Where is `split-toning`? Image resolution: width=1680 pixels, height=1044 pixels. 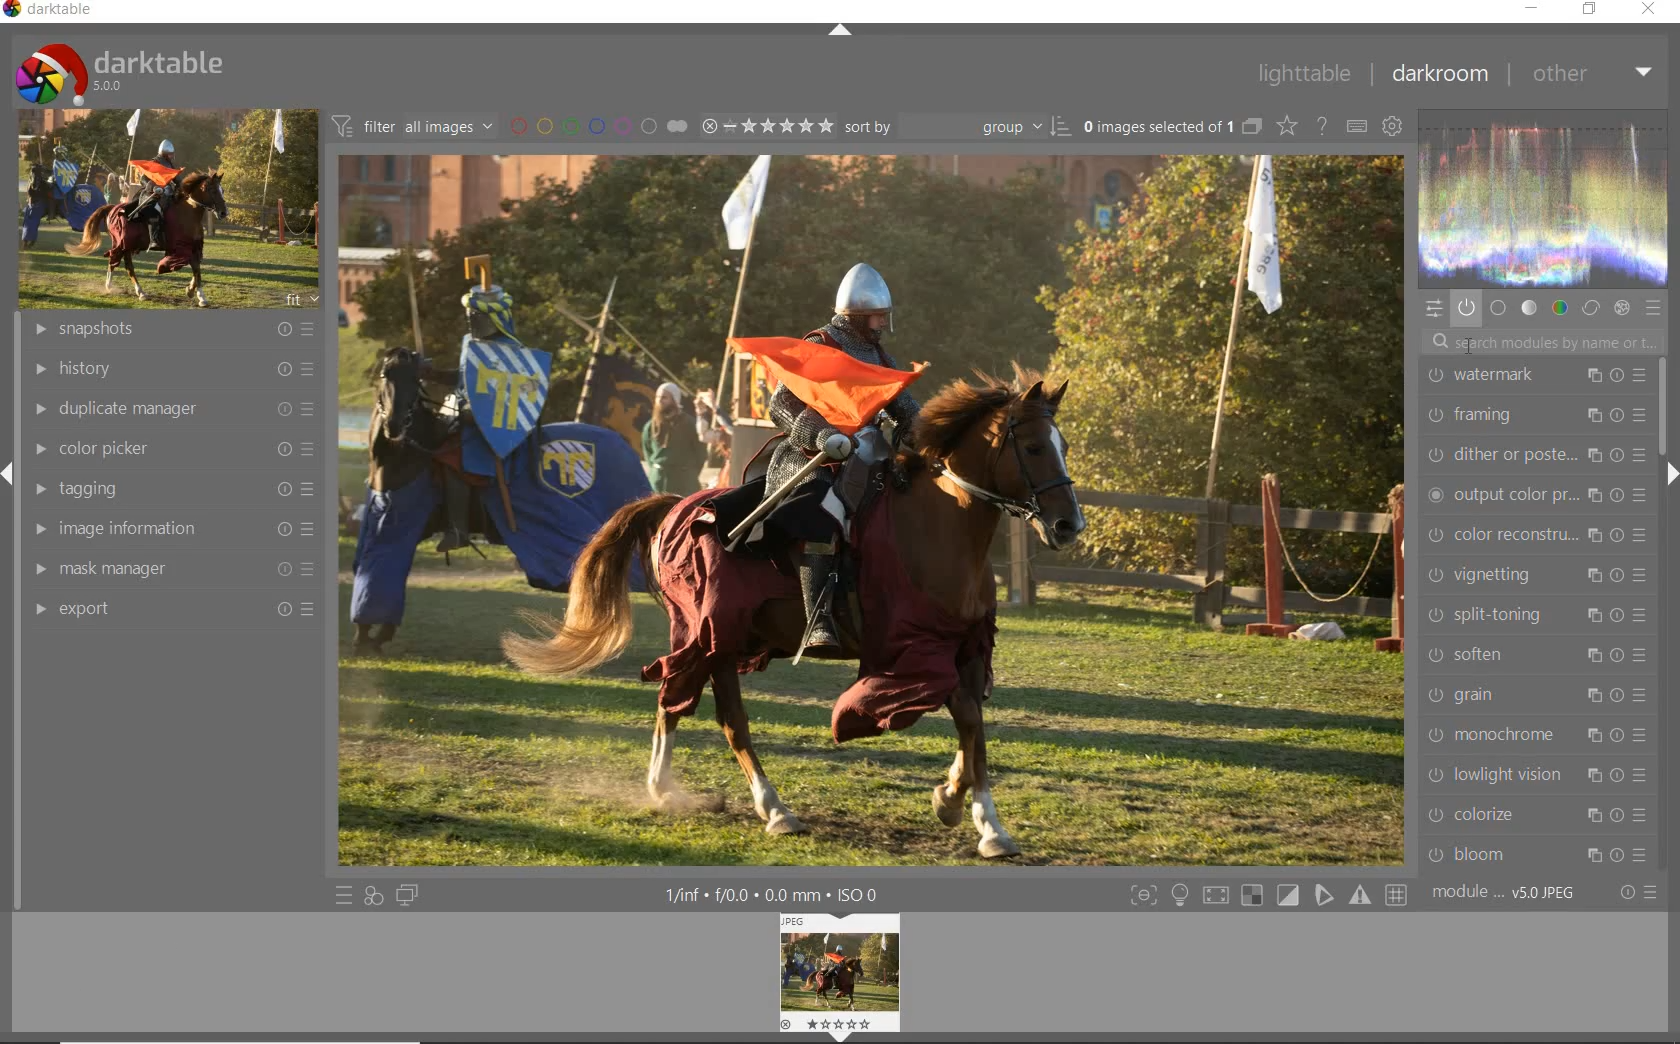 split-toning is located at coordinates (1533, 613).